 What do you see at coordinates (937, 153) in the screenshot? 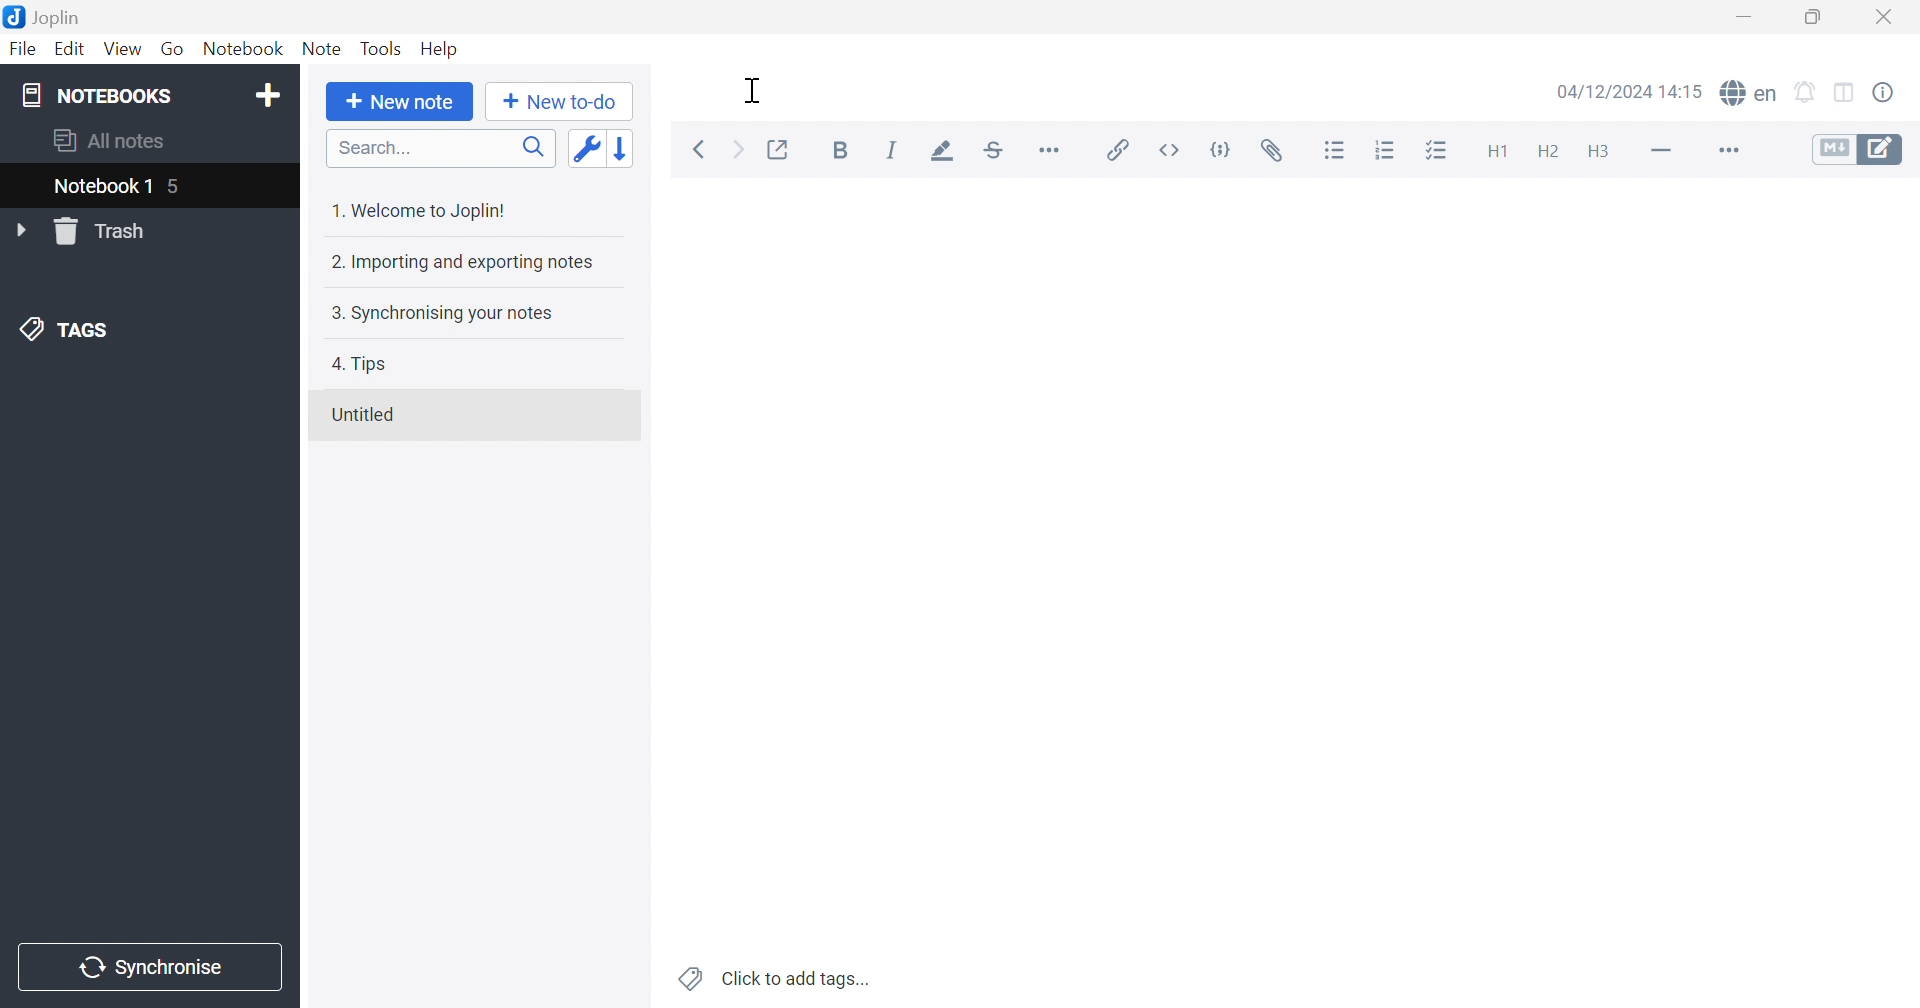
I see `Highlight` at bounding box center [937, 153].